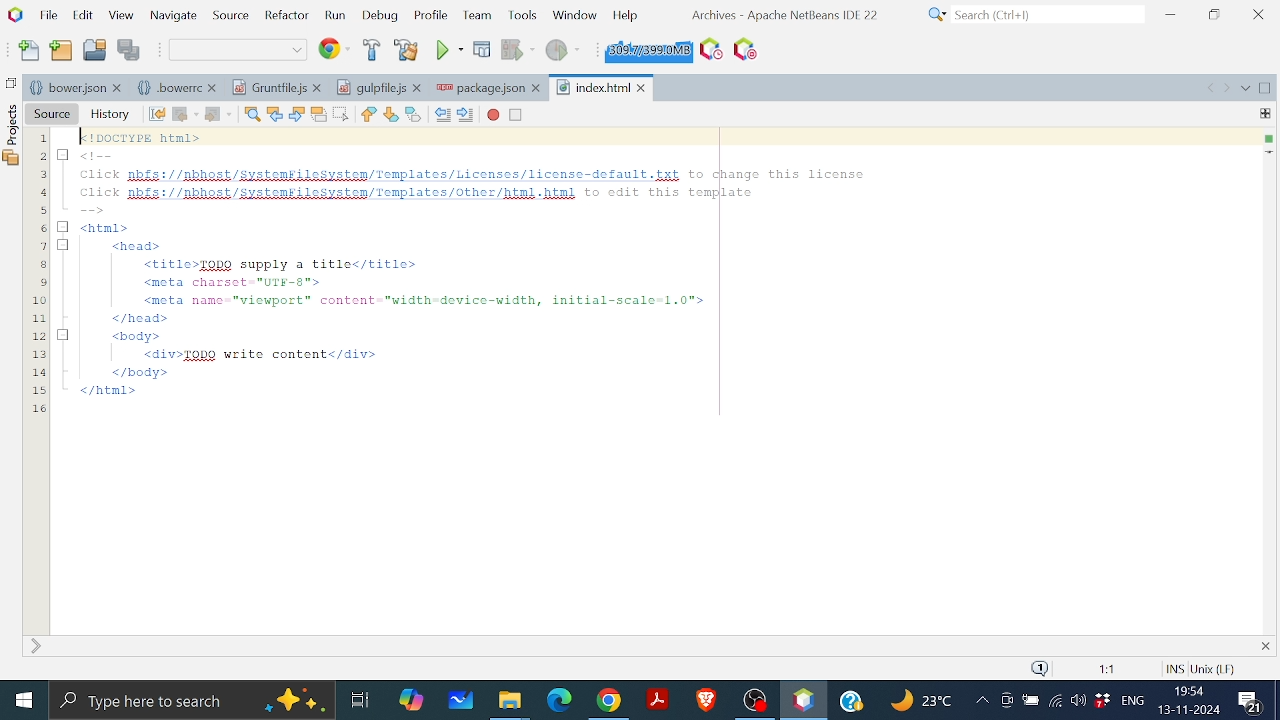 This screenshot has width=1280, height=720. I want to click on Default coding, so click(238, 49).